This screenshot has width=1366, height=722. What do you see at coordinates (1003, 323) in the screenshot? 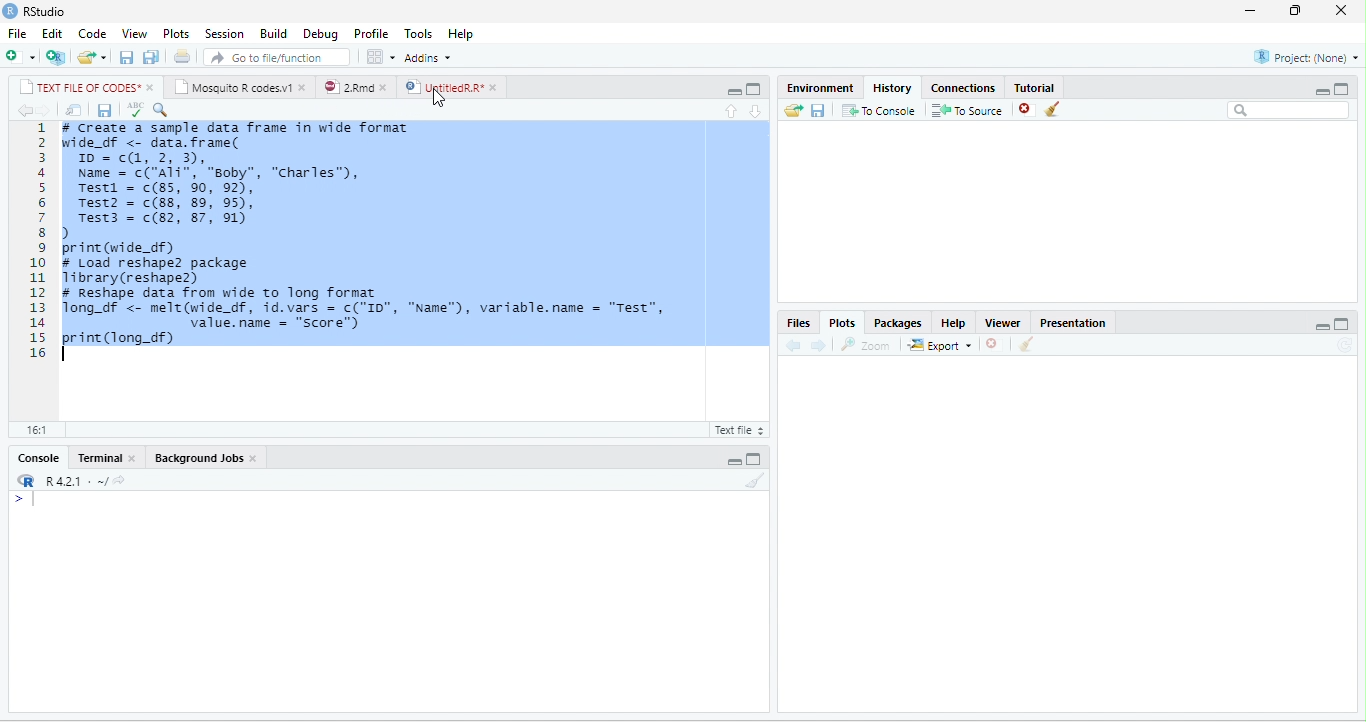
I see `Viewer` at bounding box center [1003, 323].